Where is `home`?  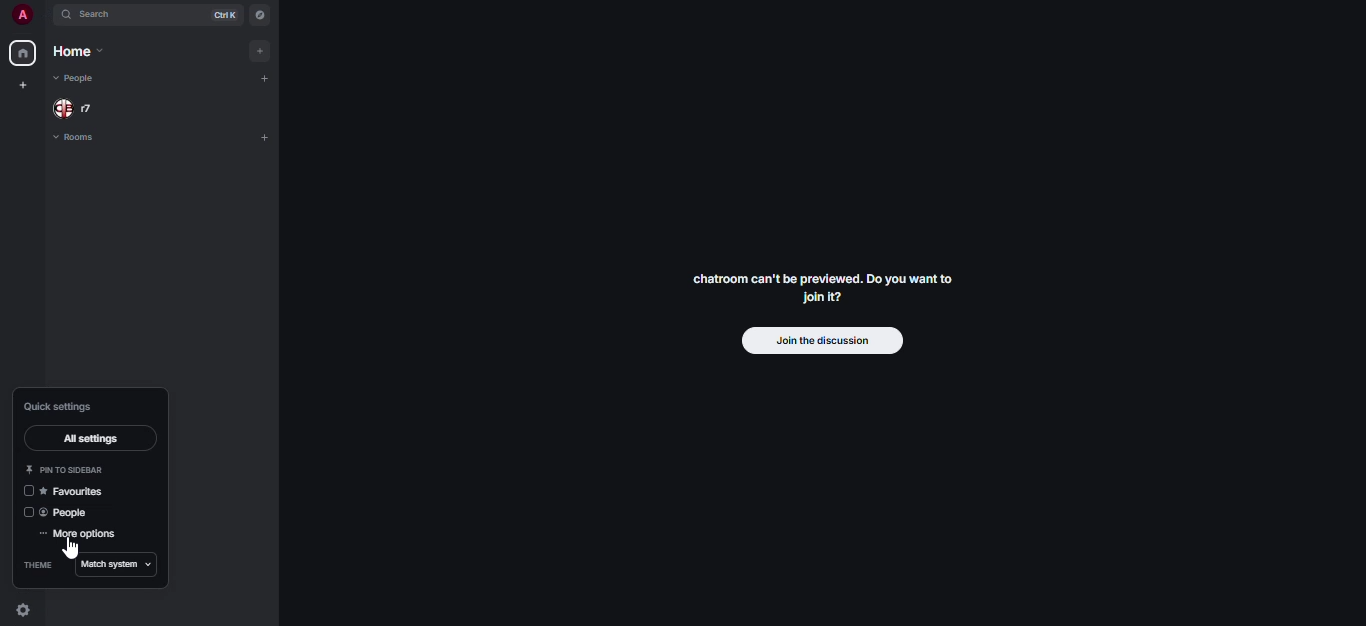
home is located at coordinates (78, 51).